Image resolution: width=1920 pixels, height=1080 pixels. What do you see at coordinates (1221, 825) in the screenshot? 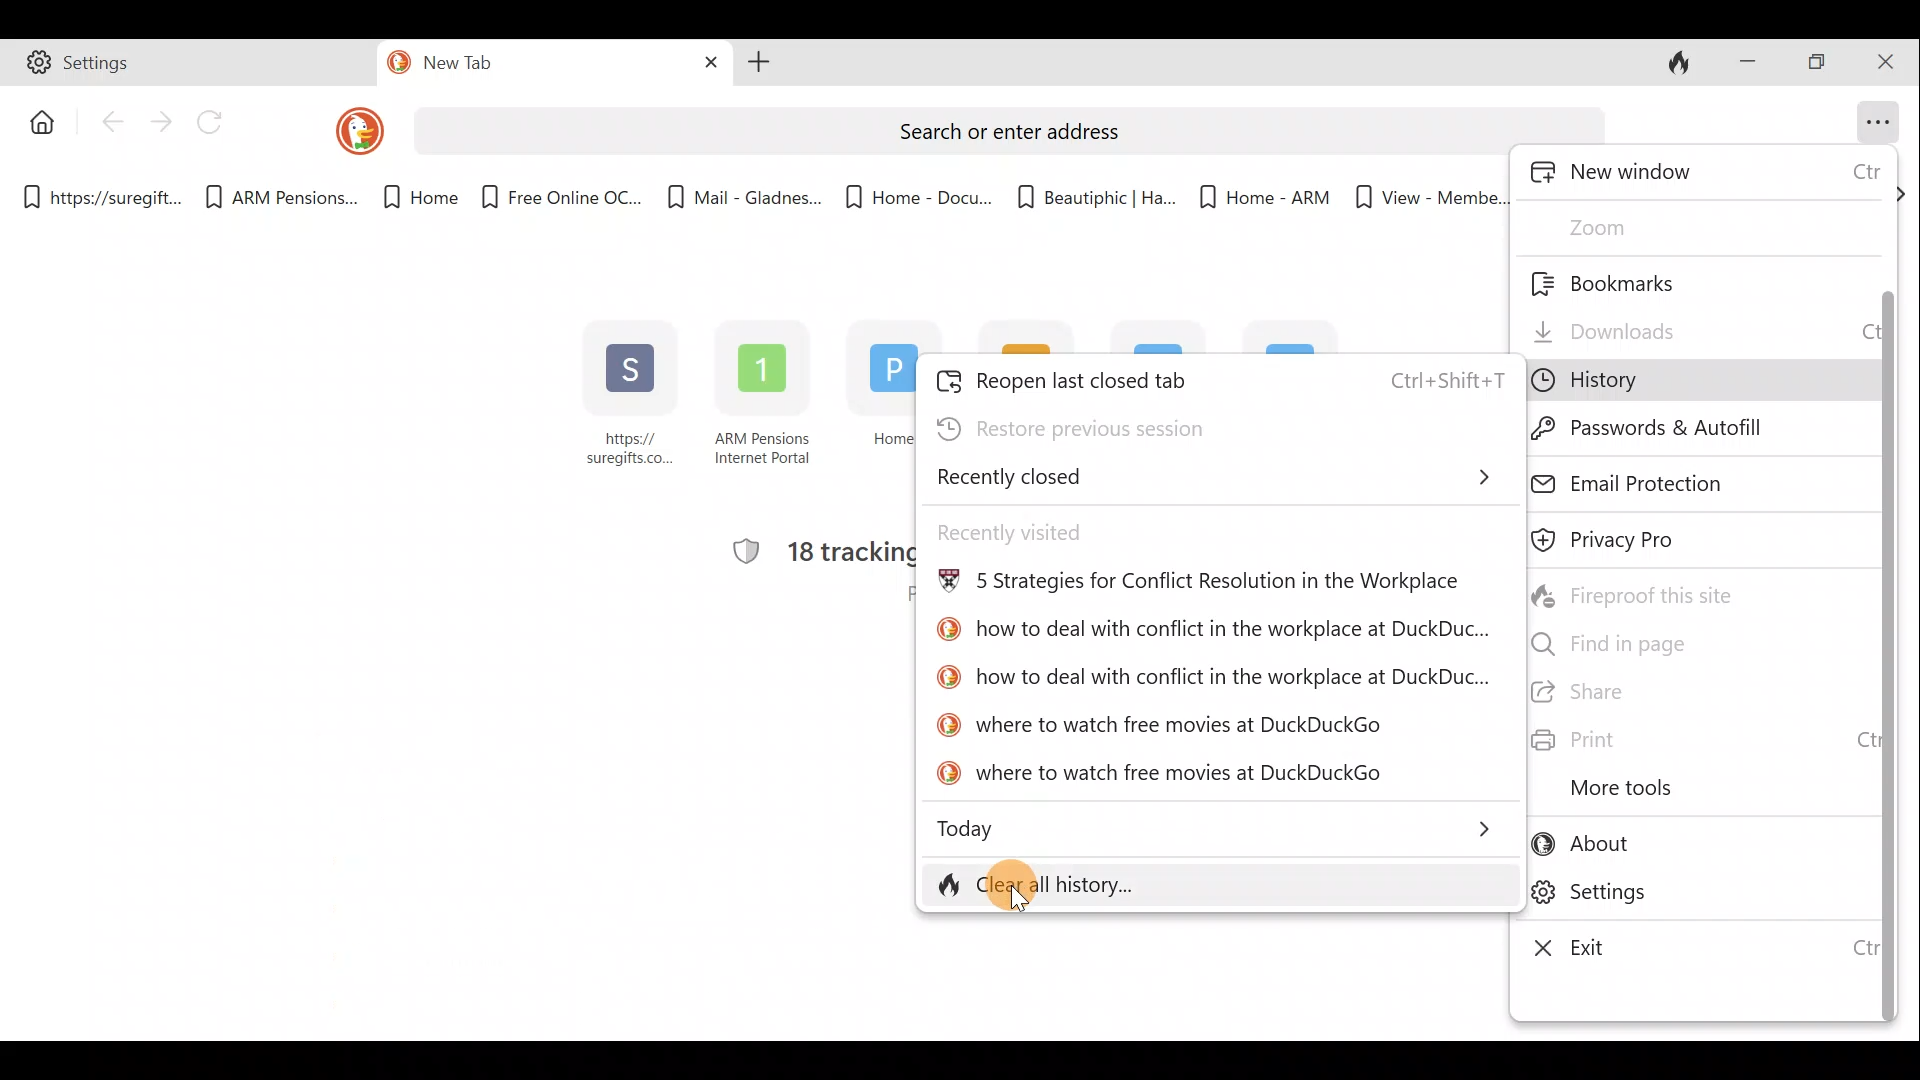
I see `Today` at bounding box center [1221, 825].